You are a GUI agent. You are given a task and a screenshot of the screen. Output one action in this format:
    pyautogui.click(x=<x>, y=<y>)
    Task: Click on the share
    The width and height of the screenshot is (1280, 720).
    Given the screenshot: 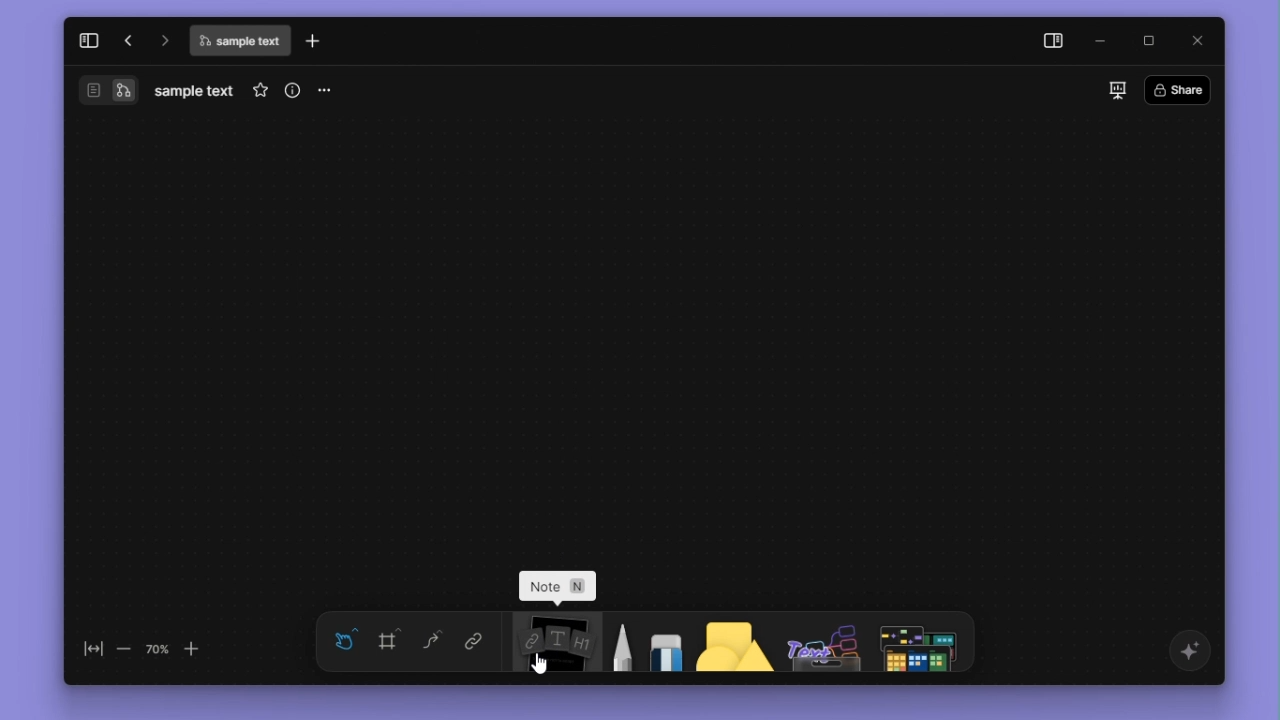 What is the action you would take?
    pyautogui.click(x=1182, y=88)
    